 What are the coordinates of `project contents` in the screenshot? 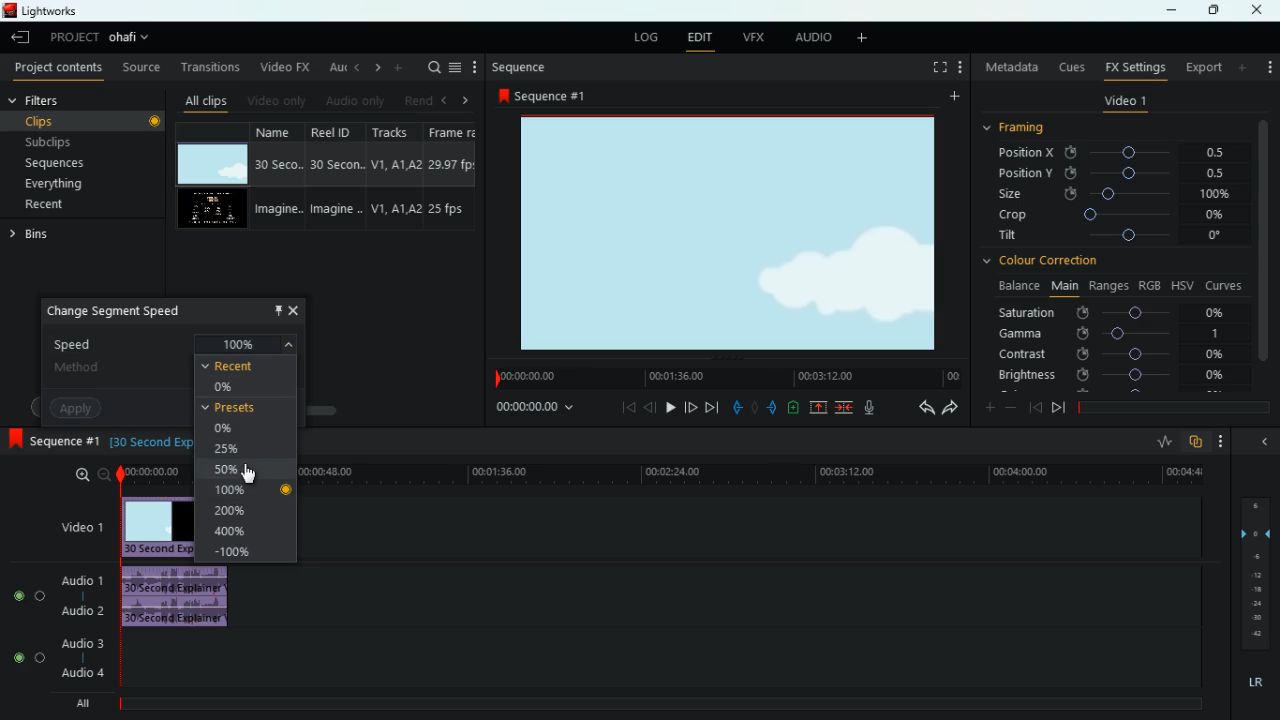 It's located at (56, 69).